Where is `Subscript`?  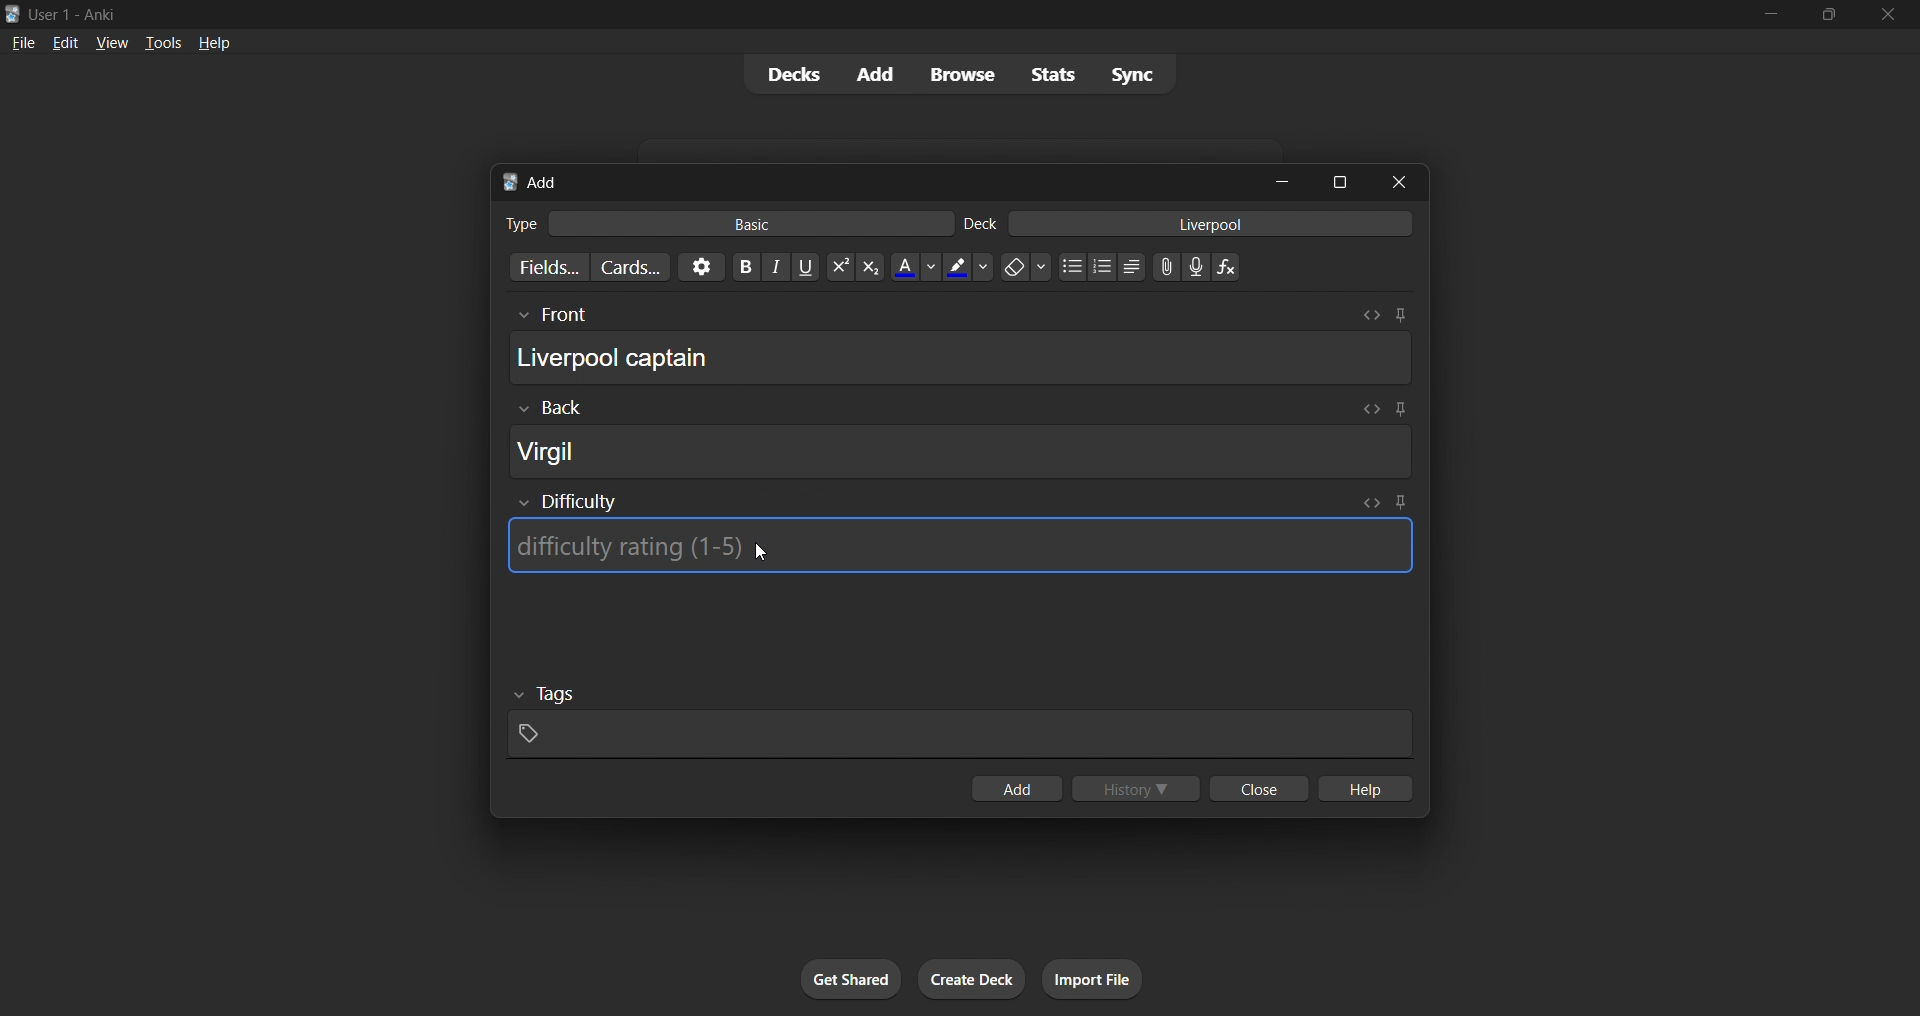 Subscript is located at coordinates (871, 267).